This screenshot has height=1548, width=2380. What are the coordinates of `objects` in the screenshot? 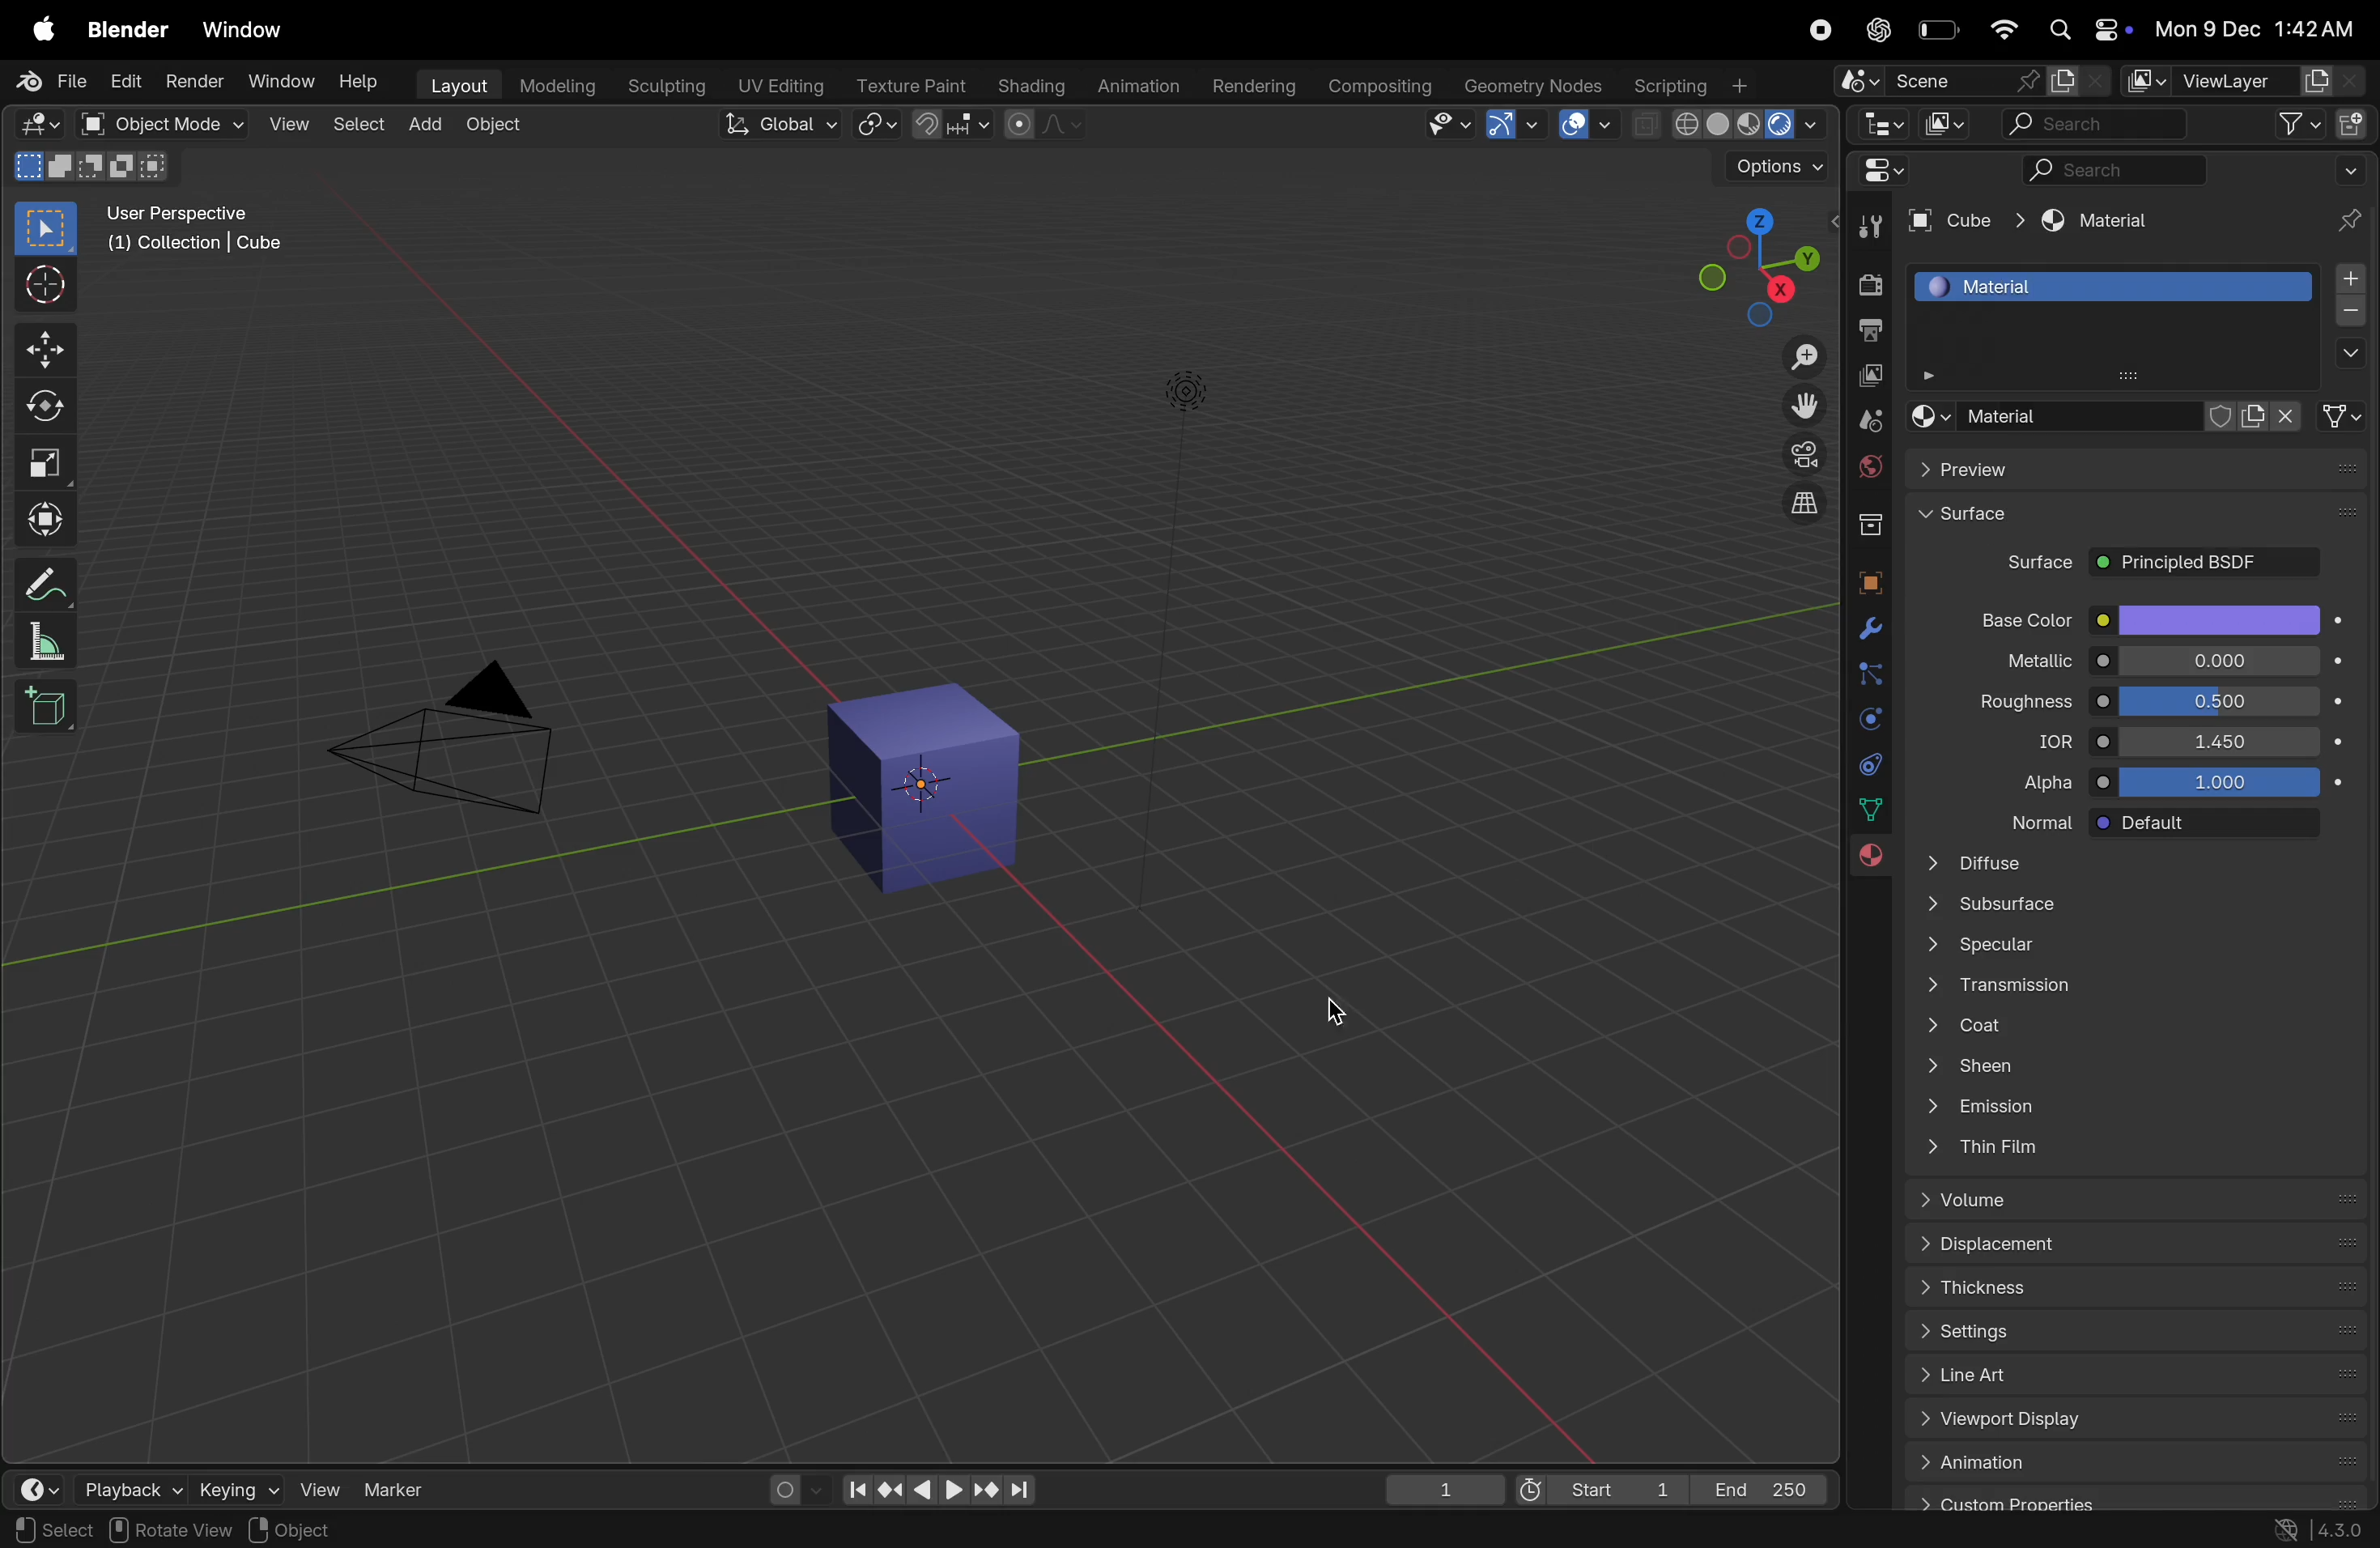 It's located at (1864, 578).